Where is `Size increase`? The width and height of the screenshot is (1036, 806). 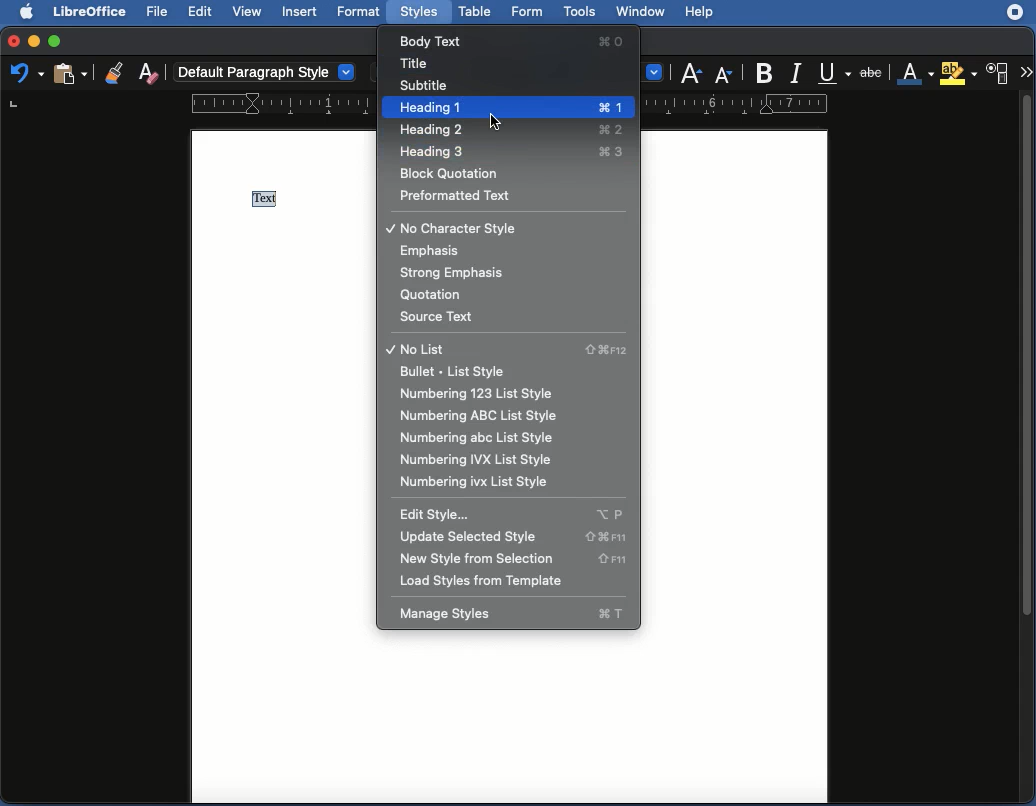 Size increase is located at coordinates (693, 73).